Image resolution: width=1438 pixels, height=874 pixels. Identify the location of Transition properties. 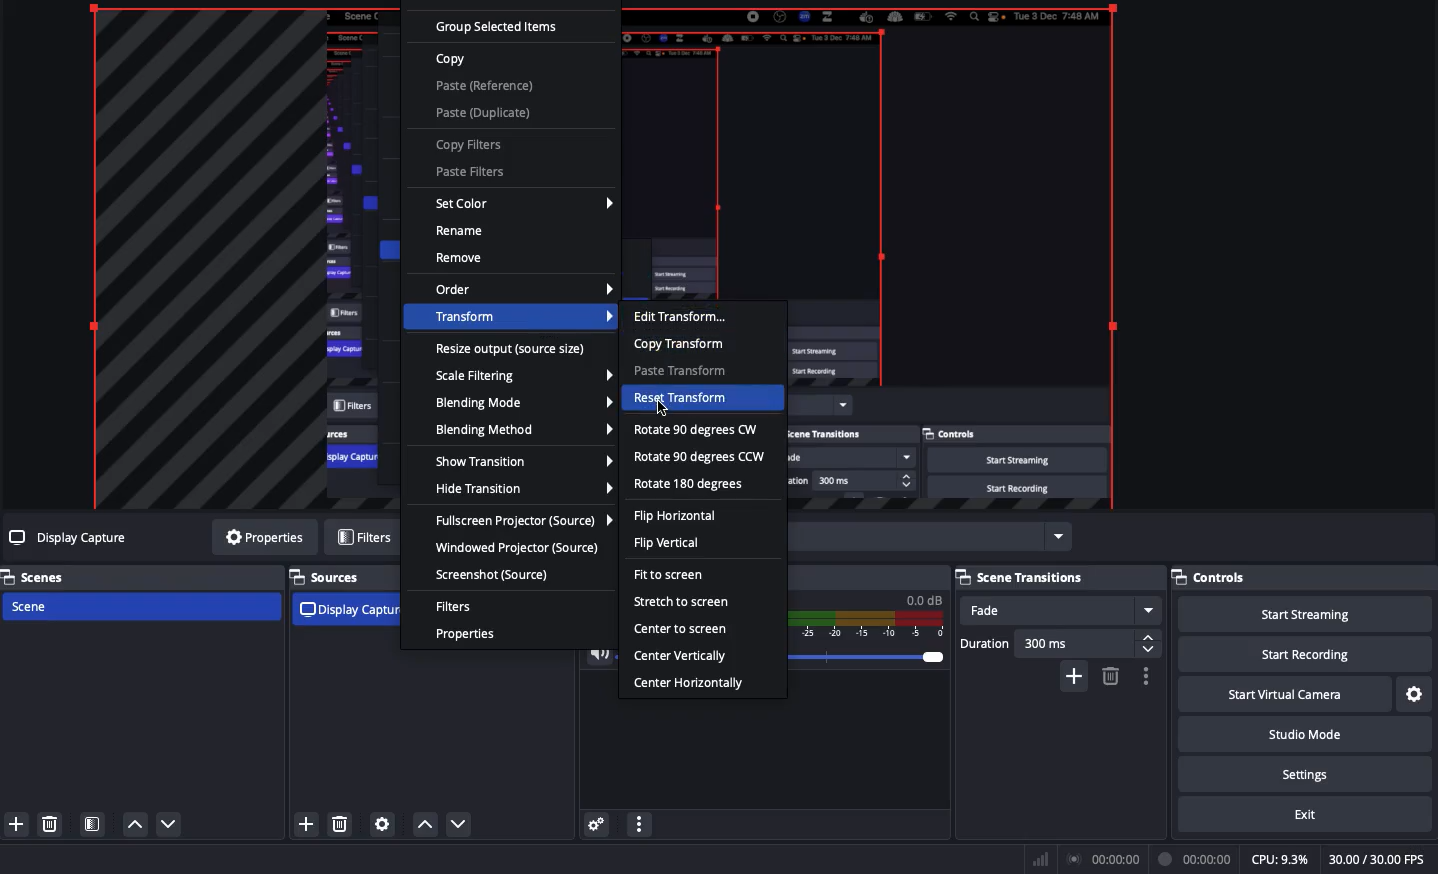
(1145, 676).